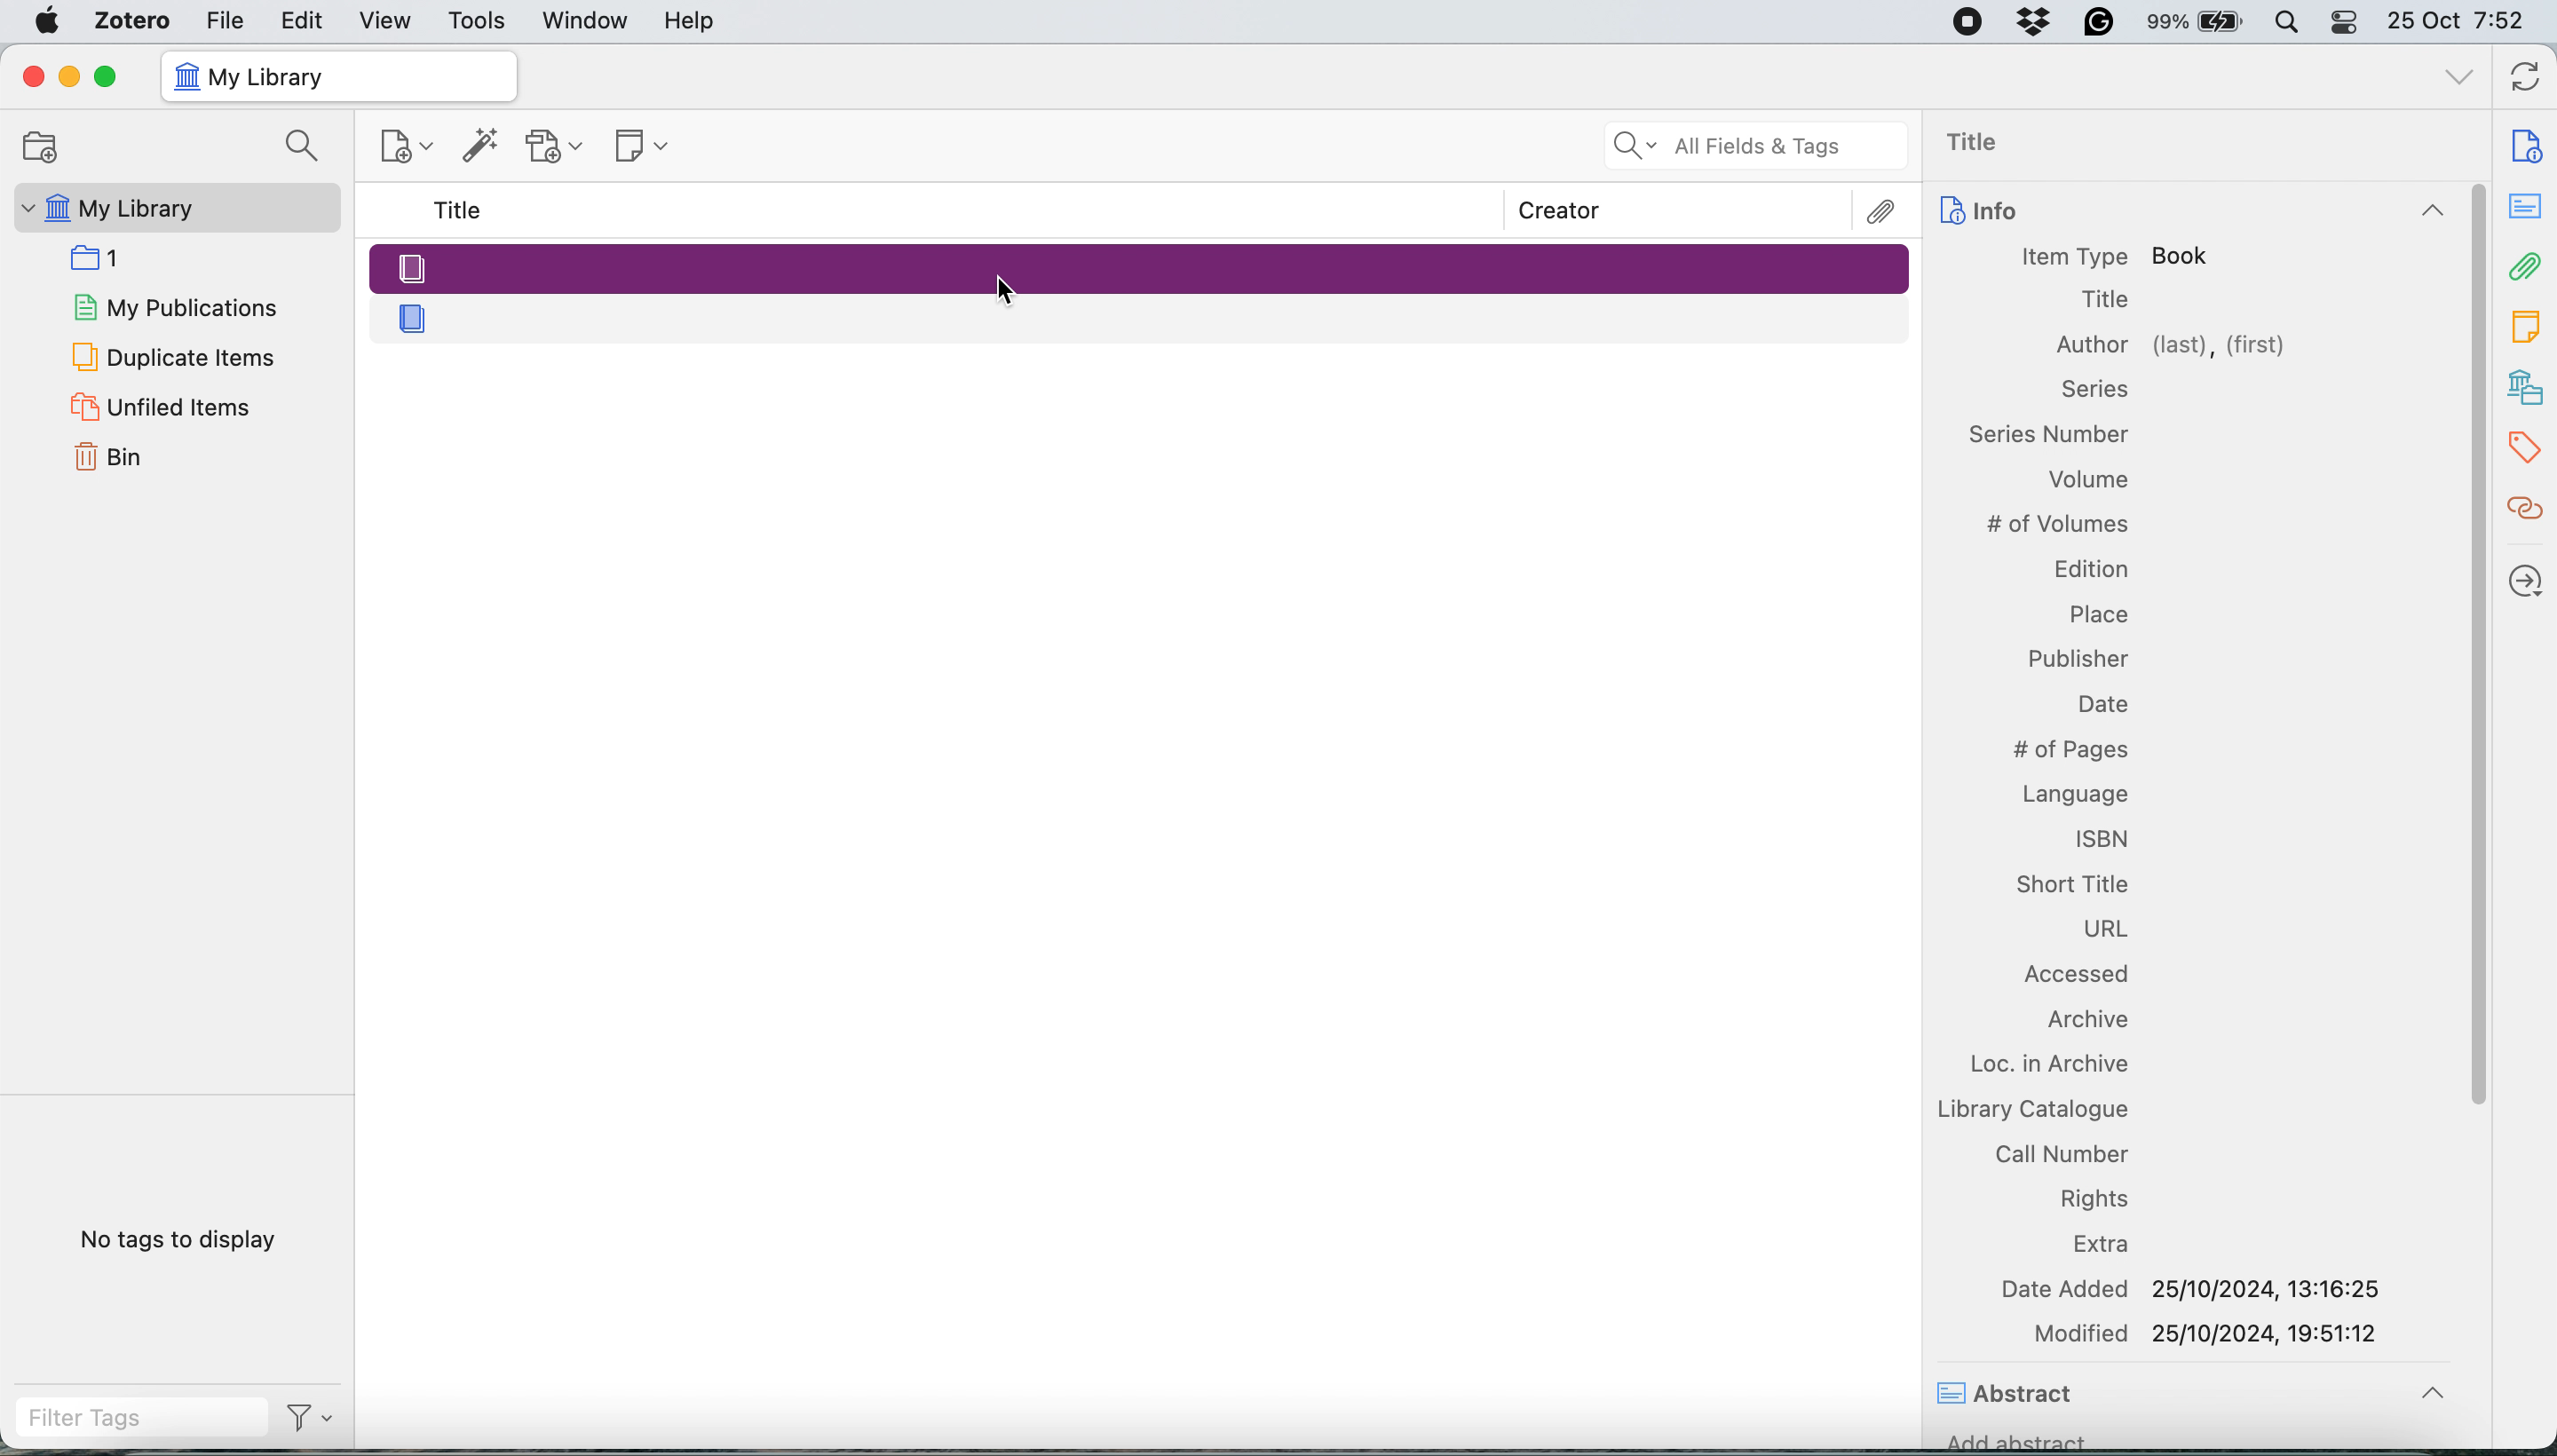  I want to click on My Library, so click(173, 208).